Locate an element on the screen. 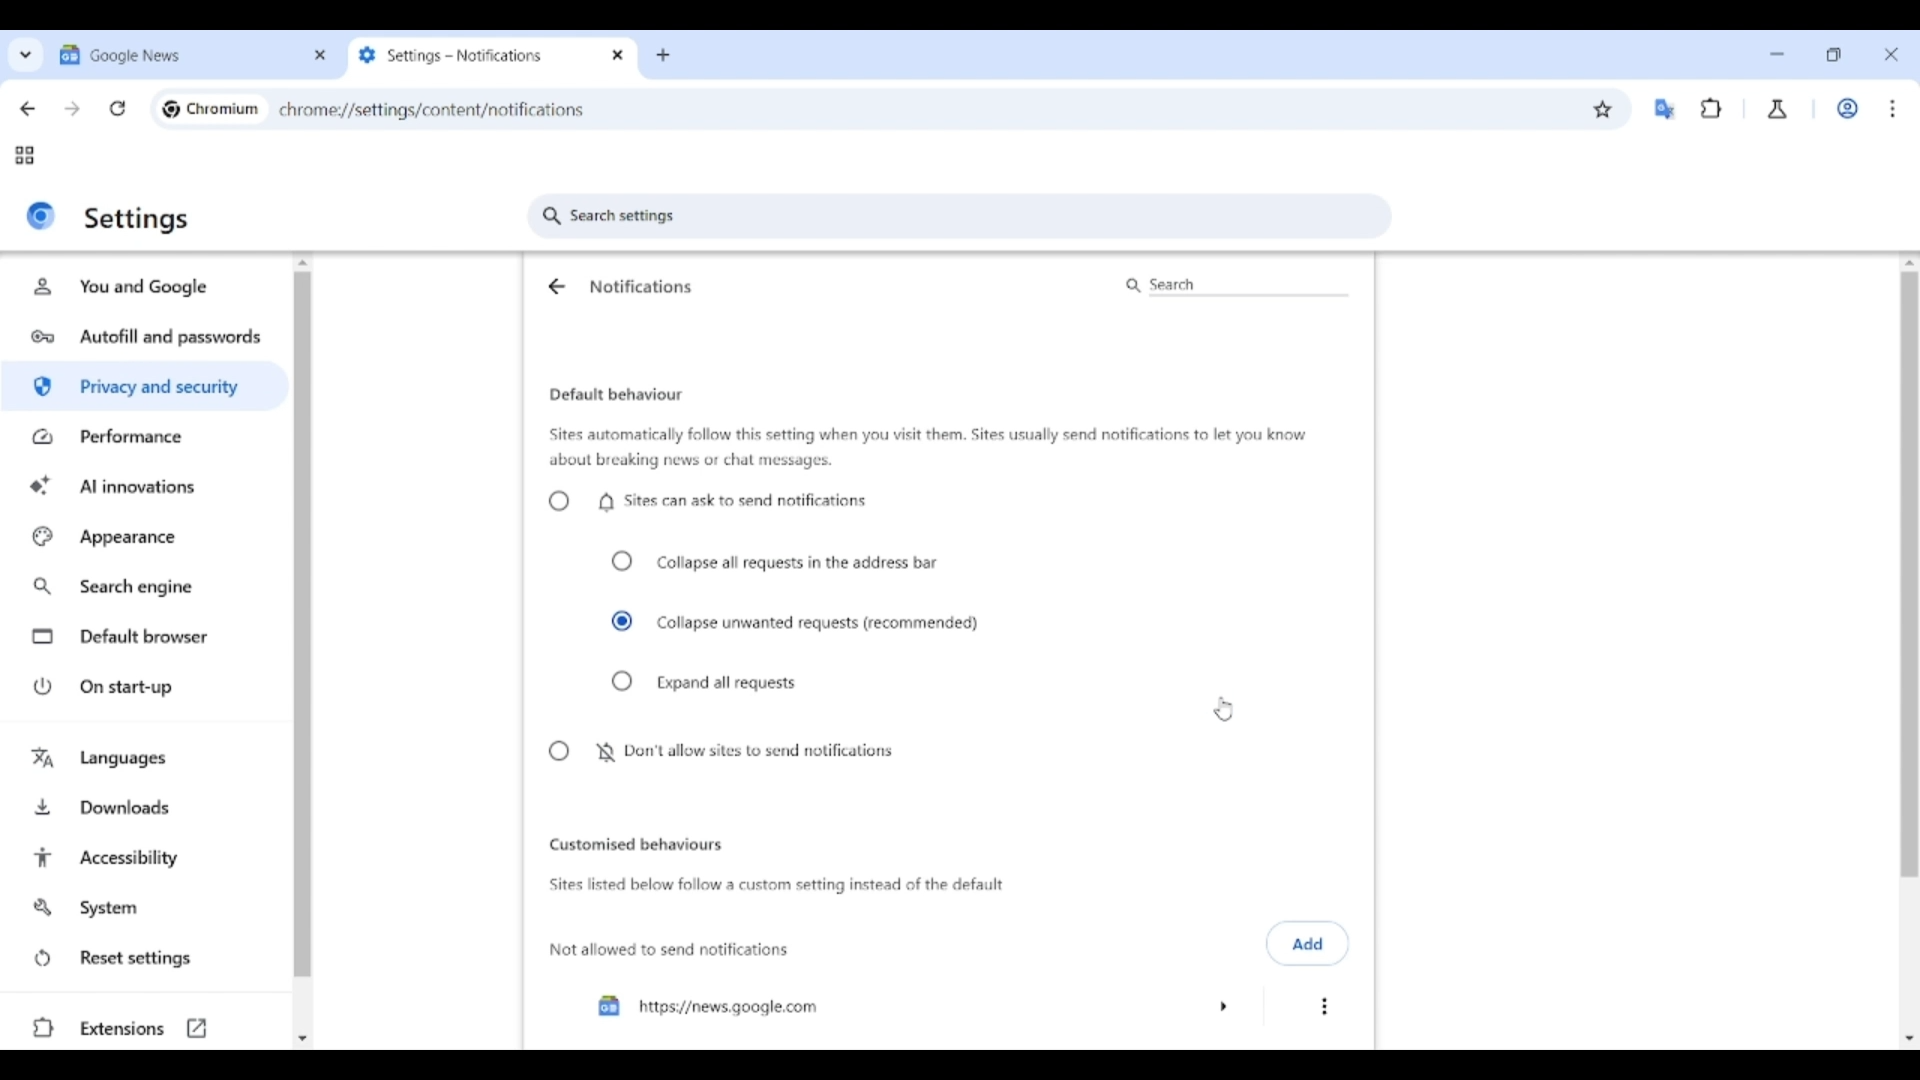 The image size is (1920, 1080). Search tabs is located at coordinates (26, 54).